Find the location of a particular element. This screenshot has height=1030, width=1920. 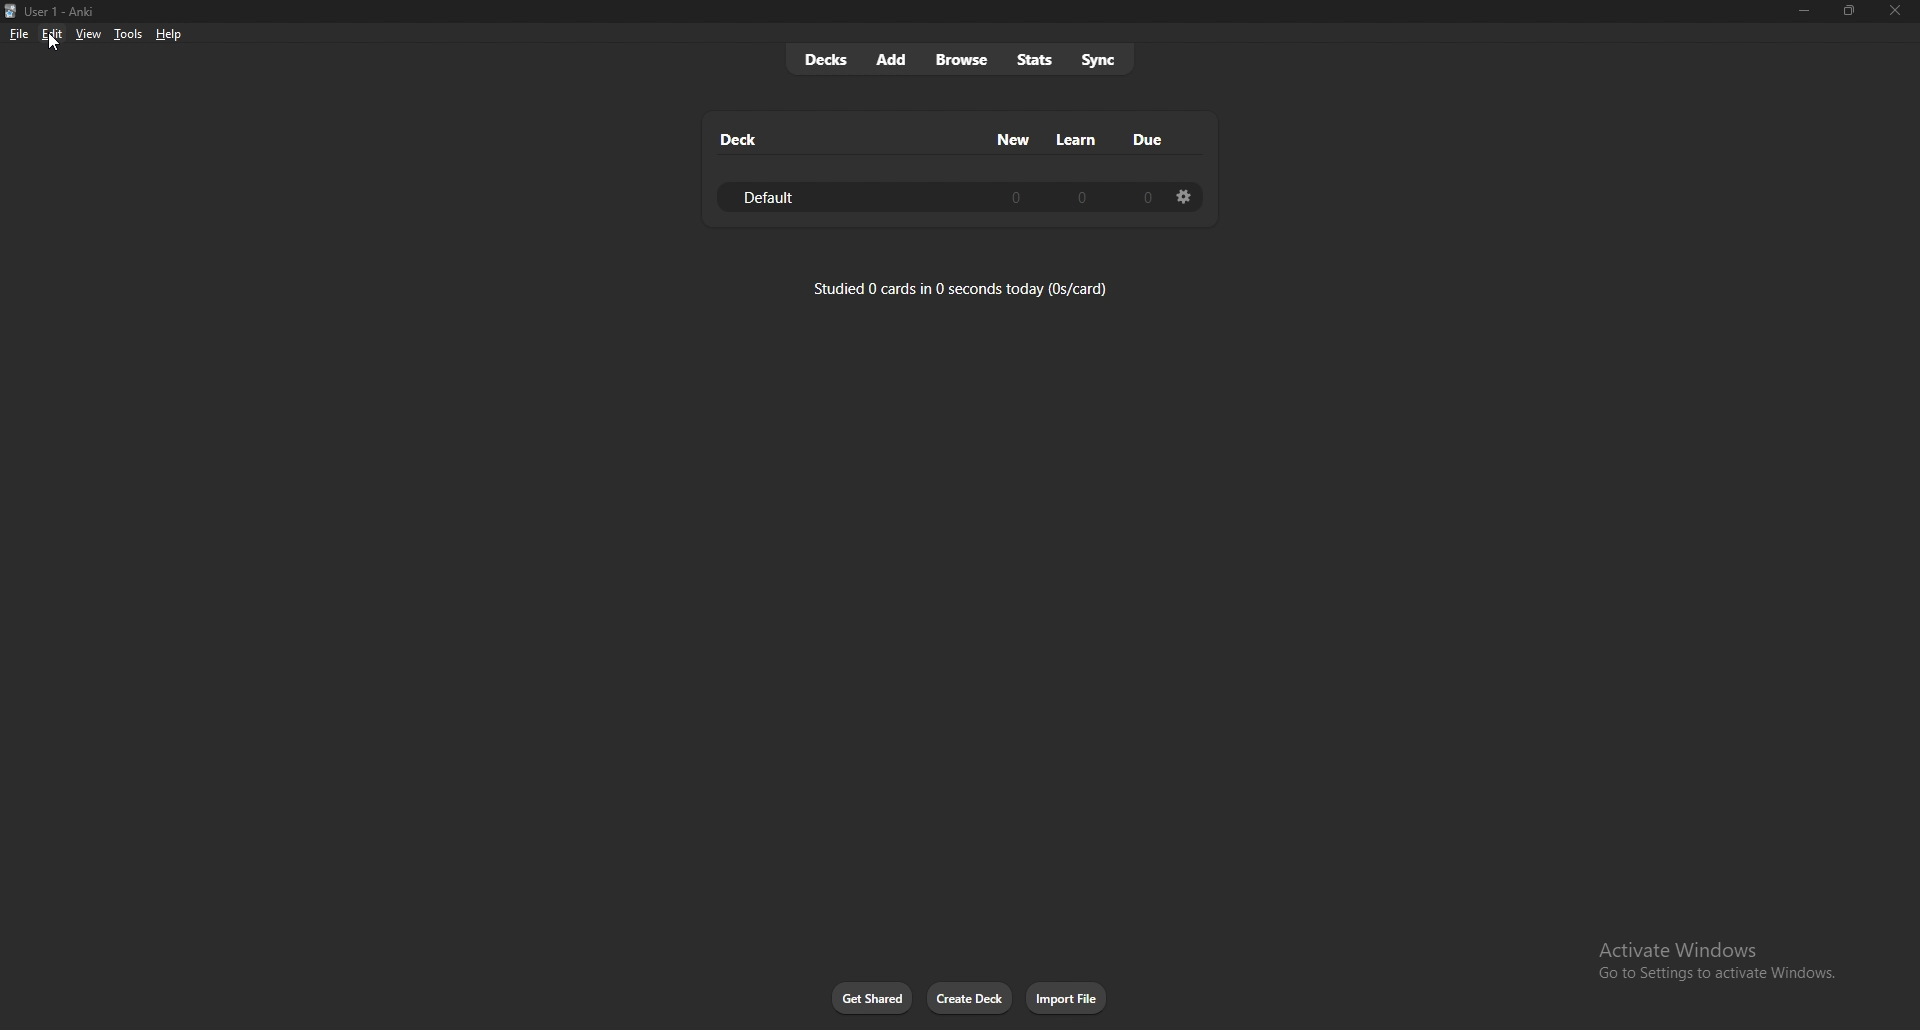

deck is located at coordinates (736, 139).